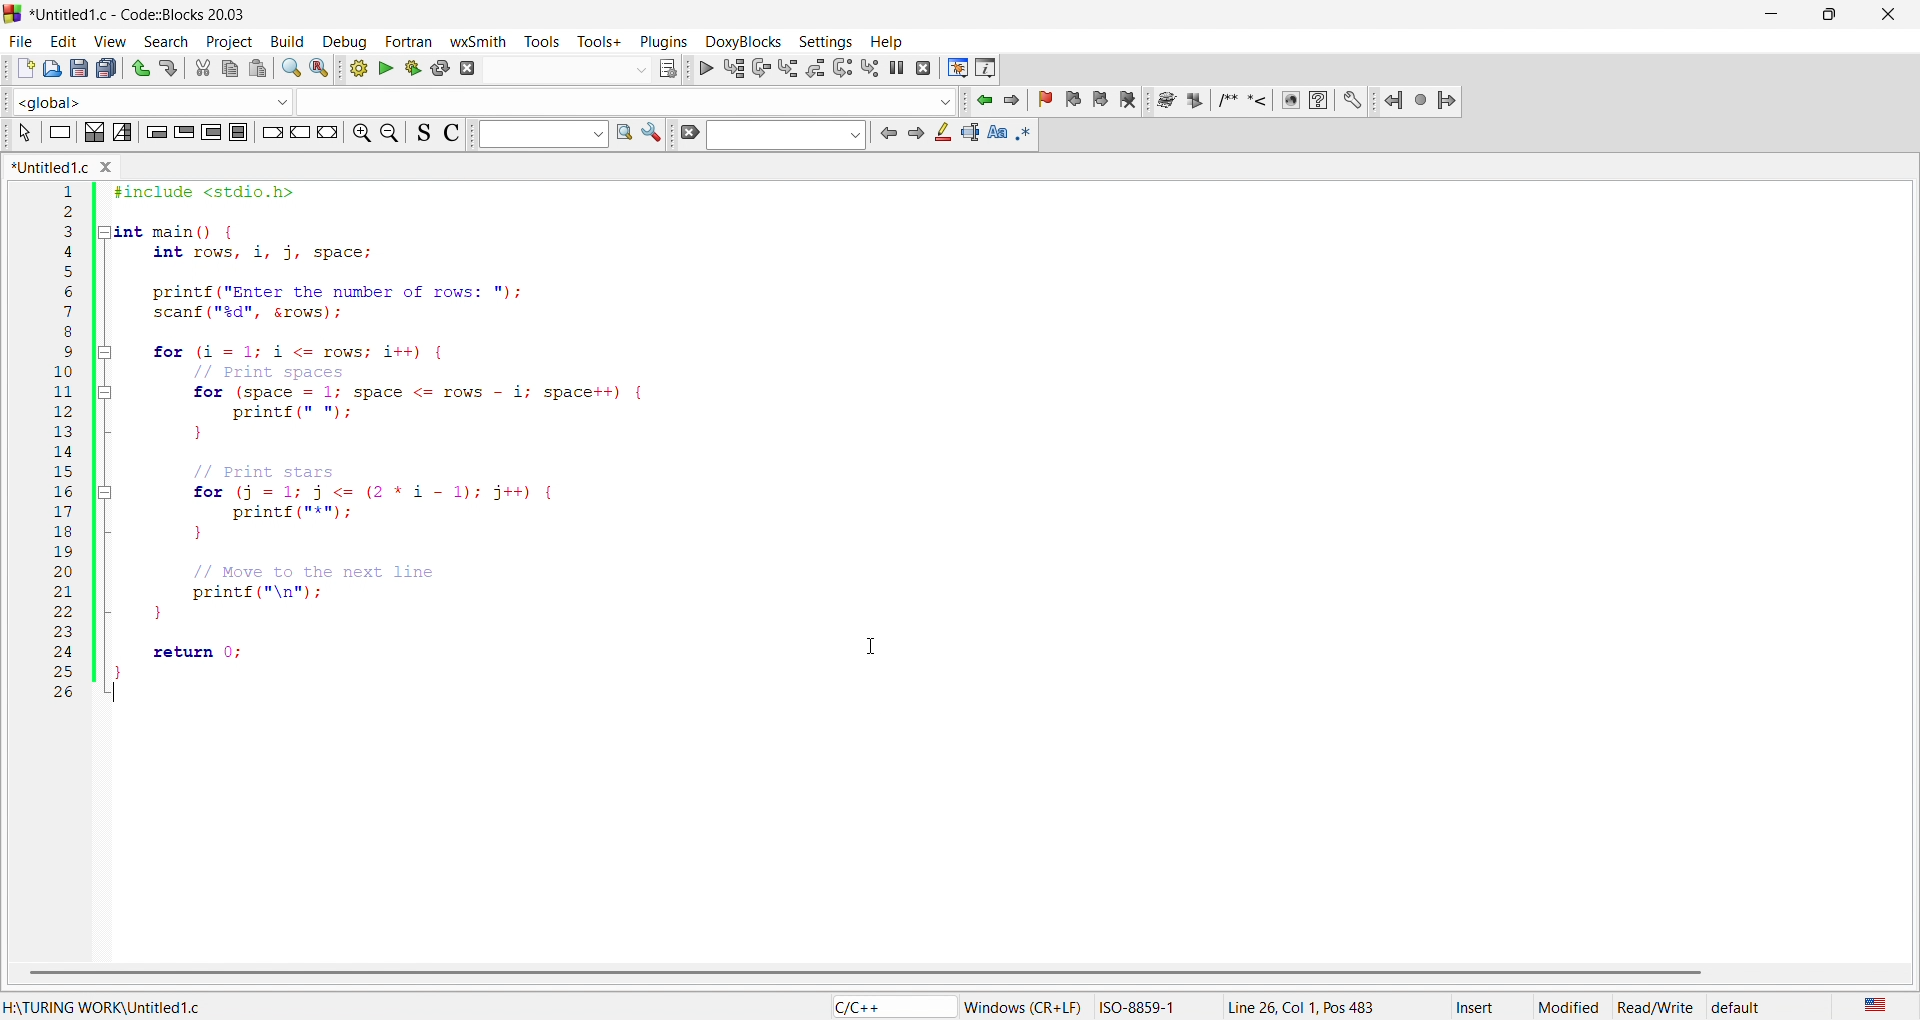 This screenshot has height=1020, width=1920. I want to click on input box, so click(536, 138).